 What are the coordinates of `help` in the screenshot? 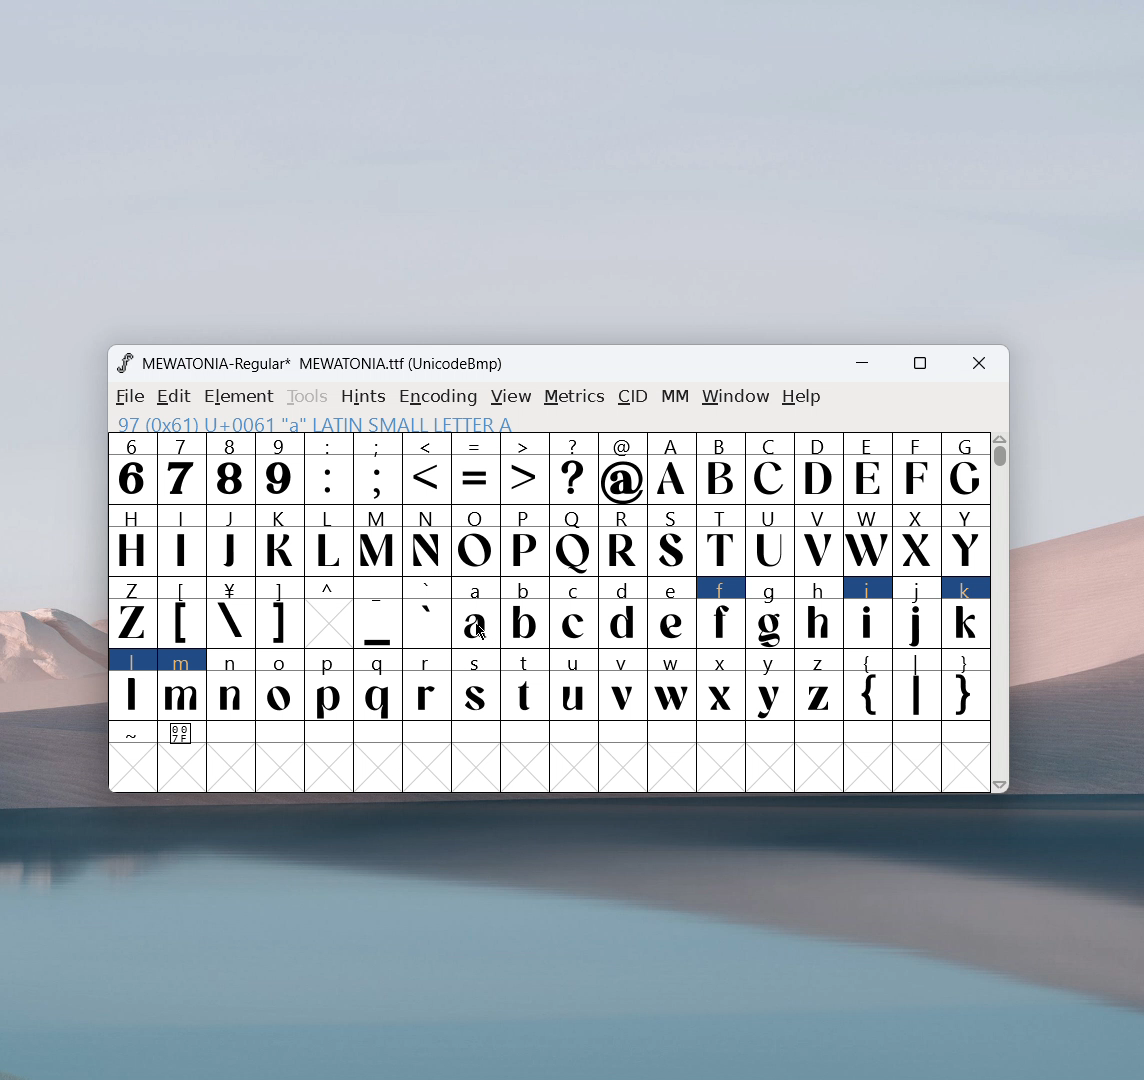 It's located at (802, 397).